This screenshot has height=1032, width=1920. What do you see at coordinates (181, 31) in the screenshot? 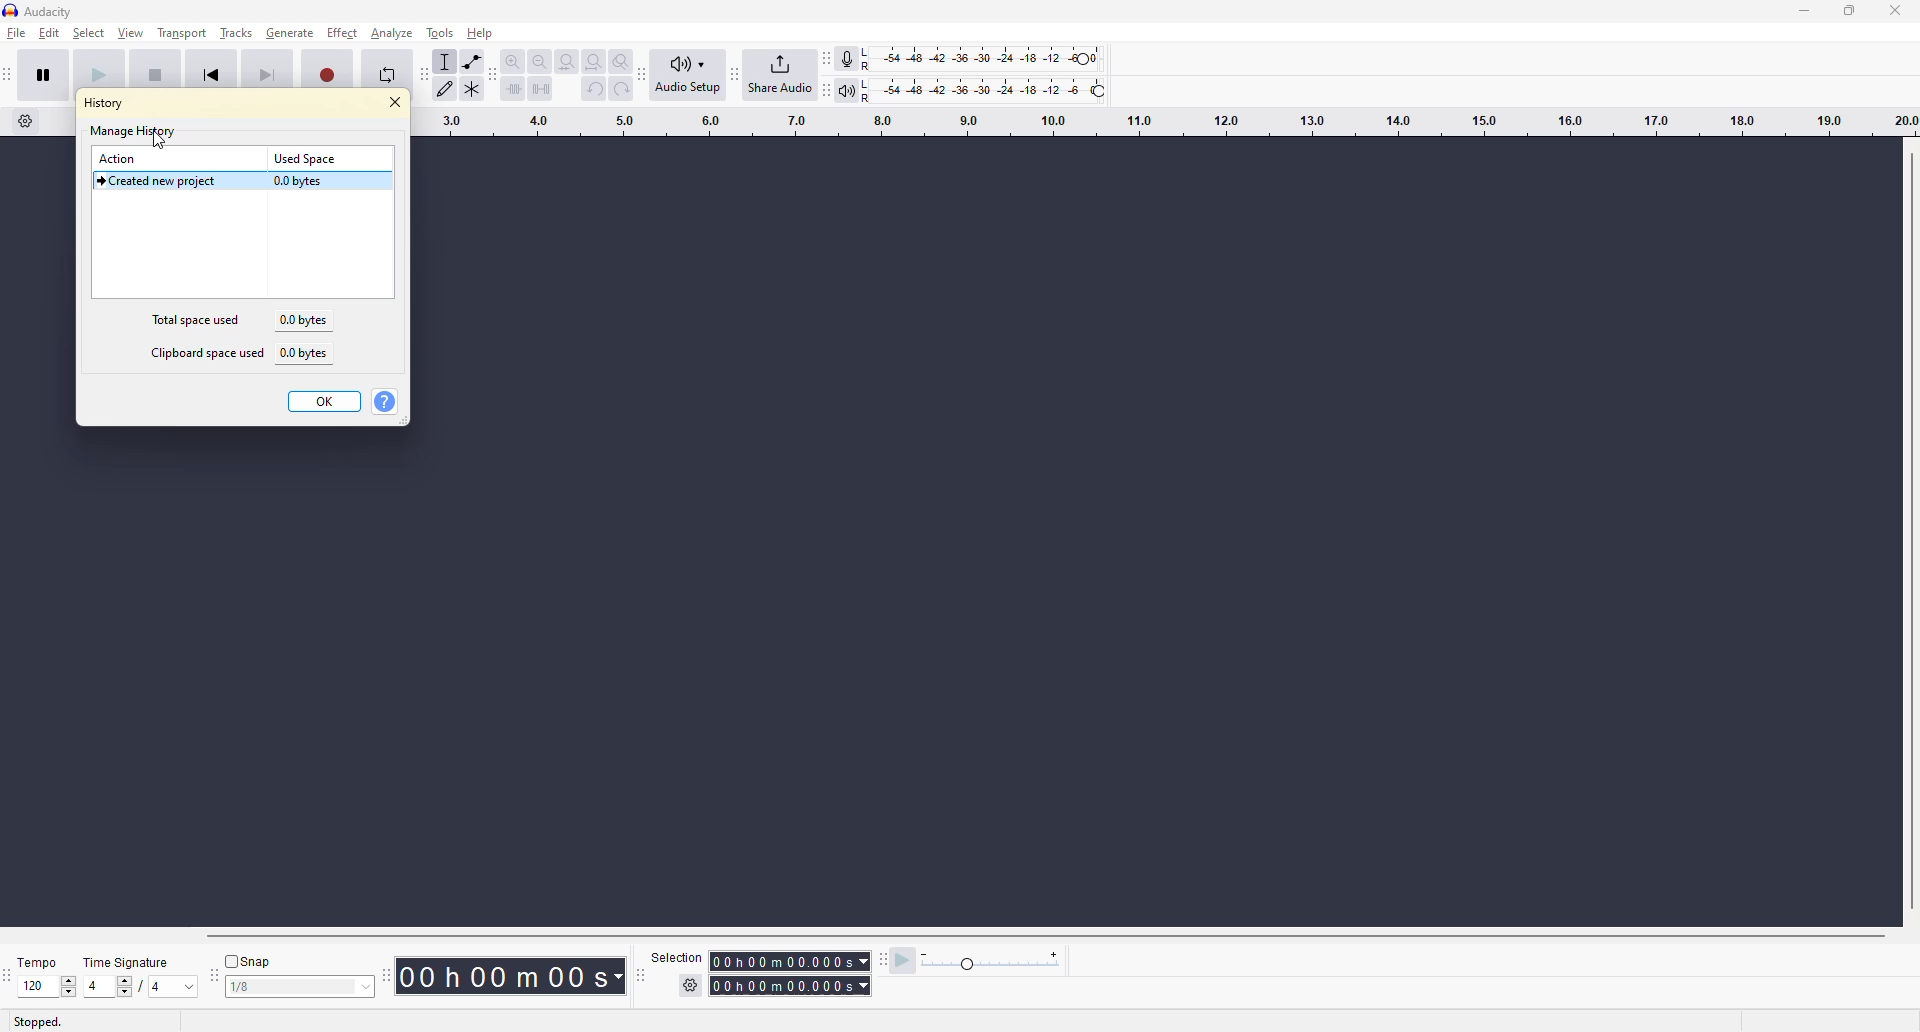
I see `transport` at bounding box center [181, 31].